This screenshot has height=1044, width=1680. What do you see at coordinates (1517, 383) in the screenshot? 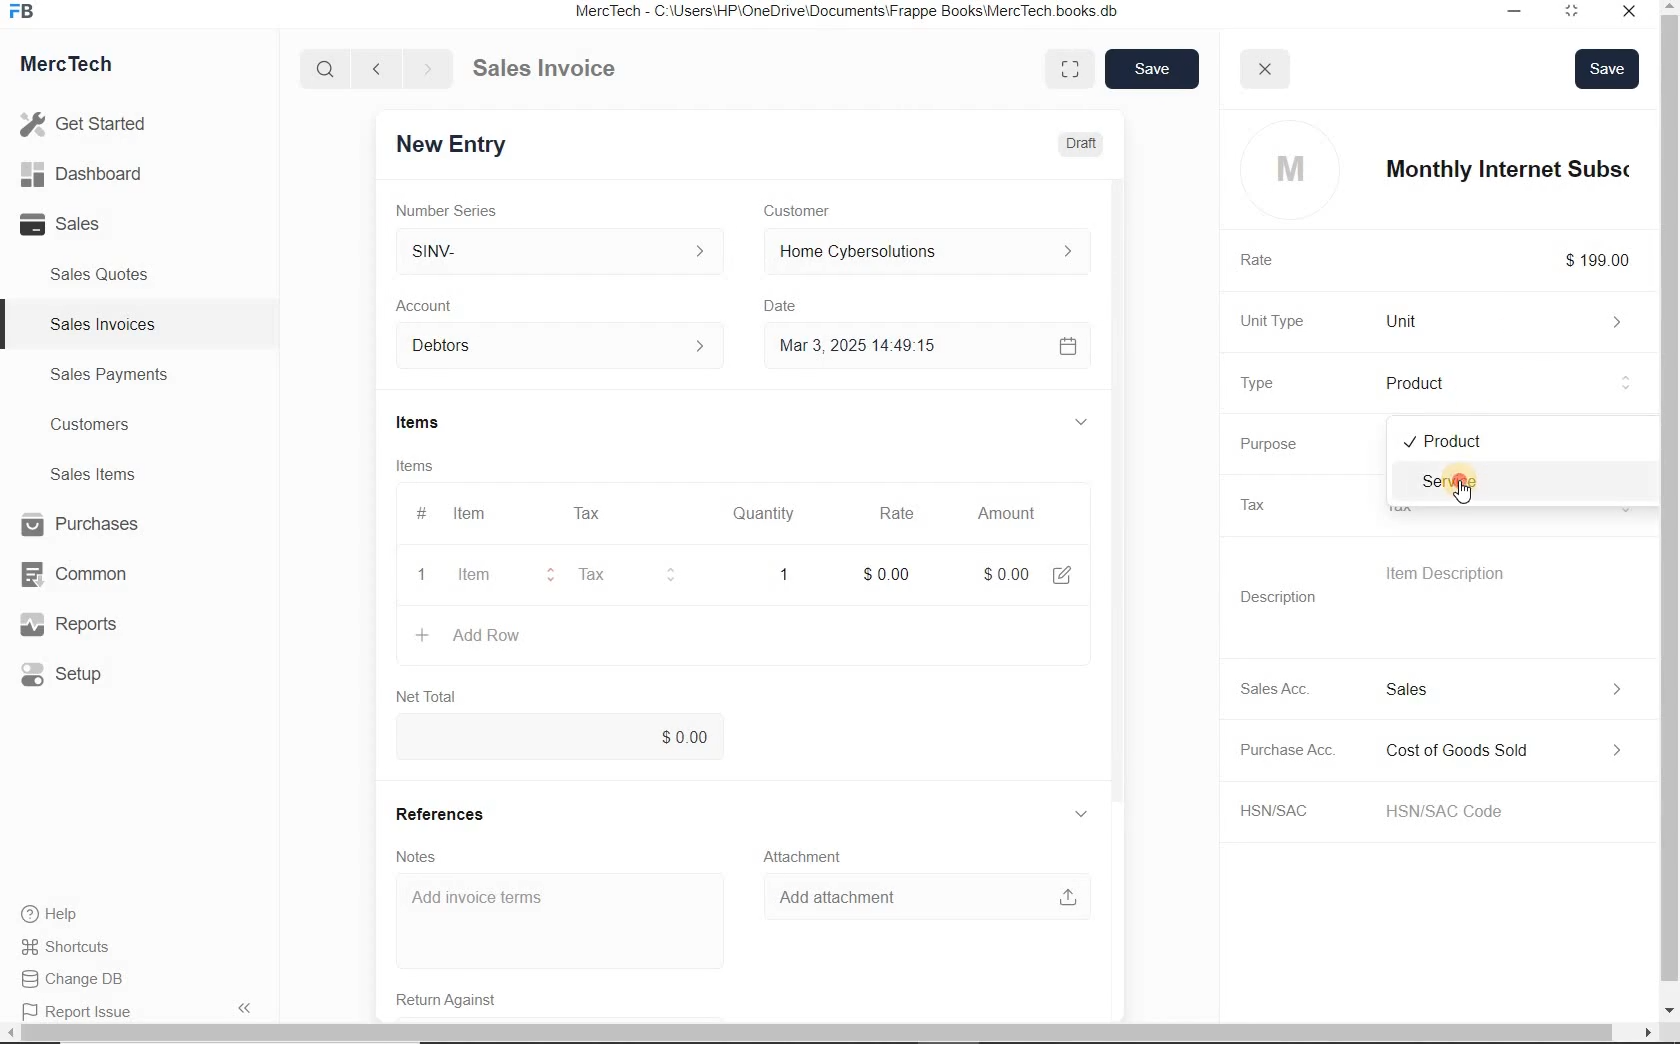
I see `Product` at bounding box center [1517, 383].